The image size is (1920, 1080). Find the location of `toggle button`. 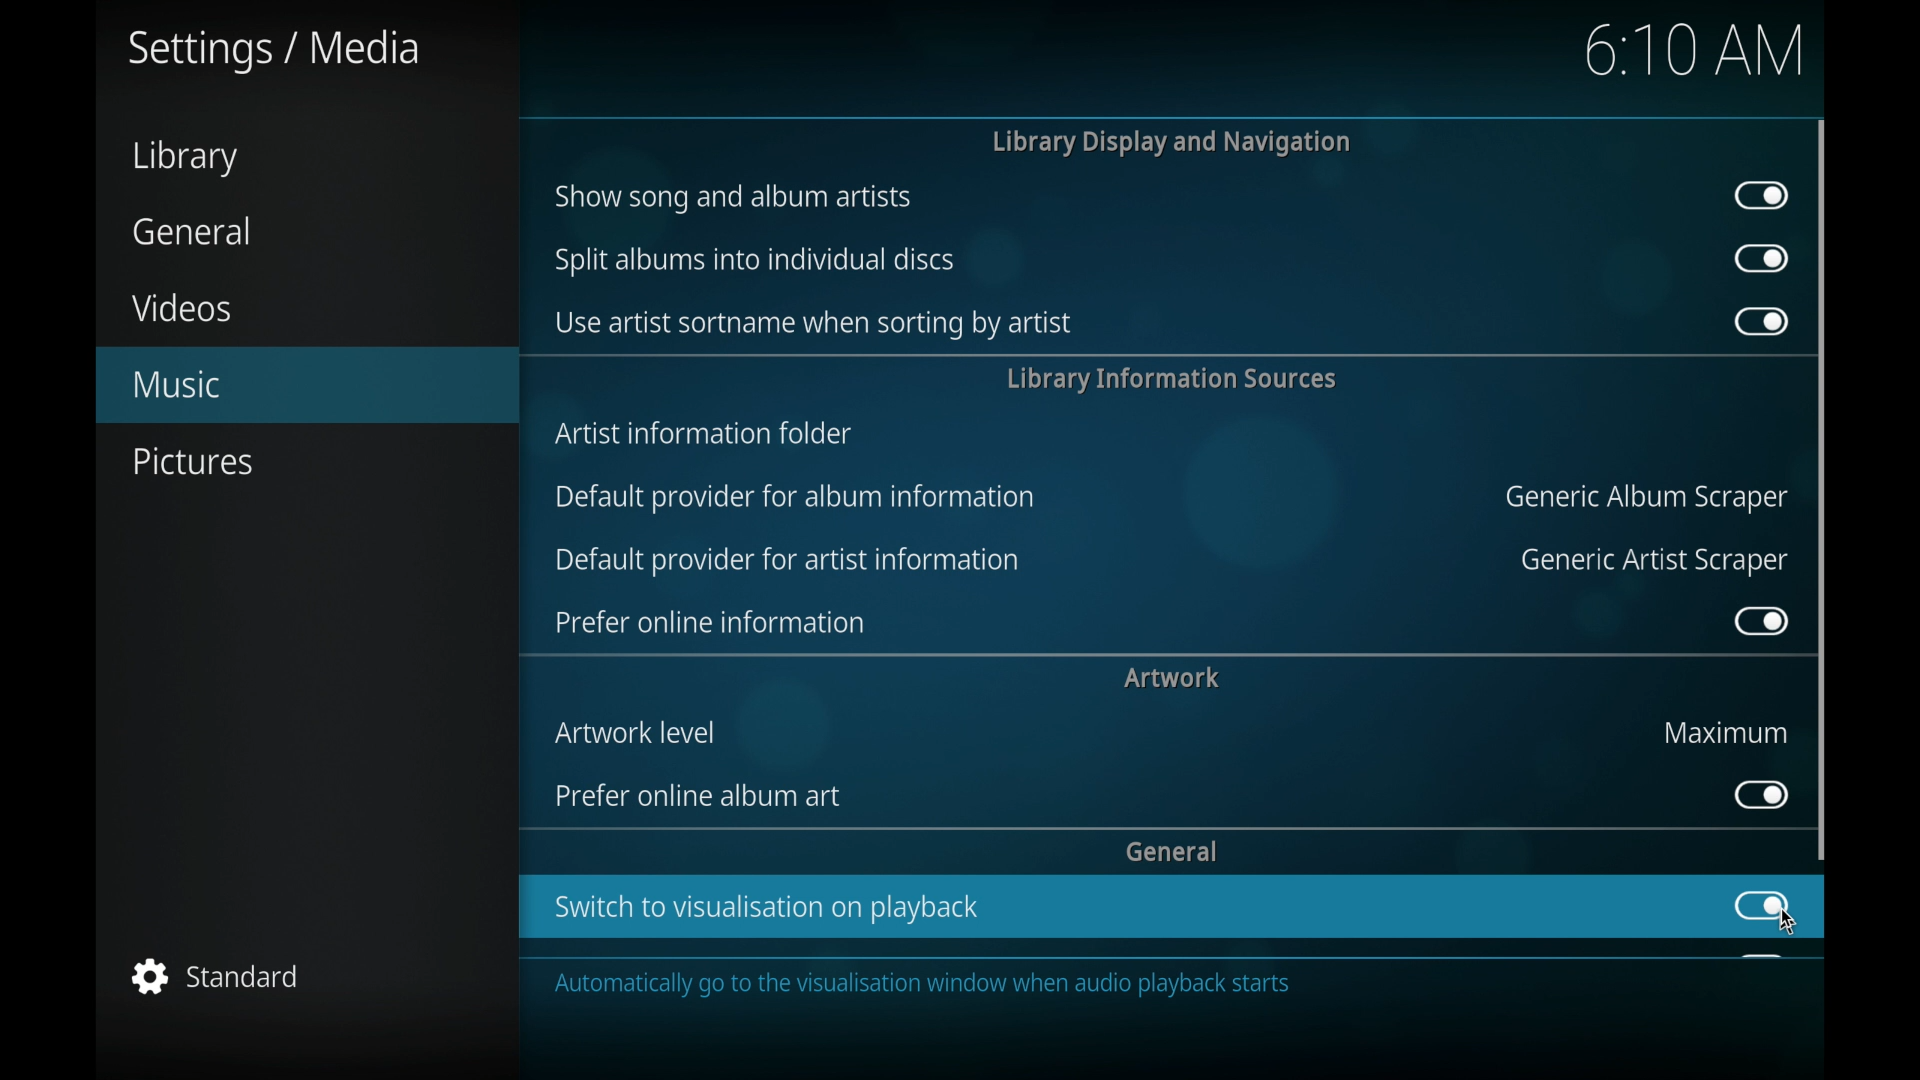

toggle button is located at coordinates (1759, 321).